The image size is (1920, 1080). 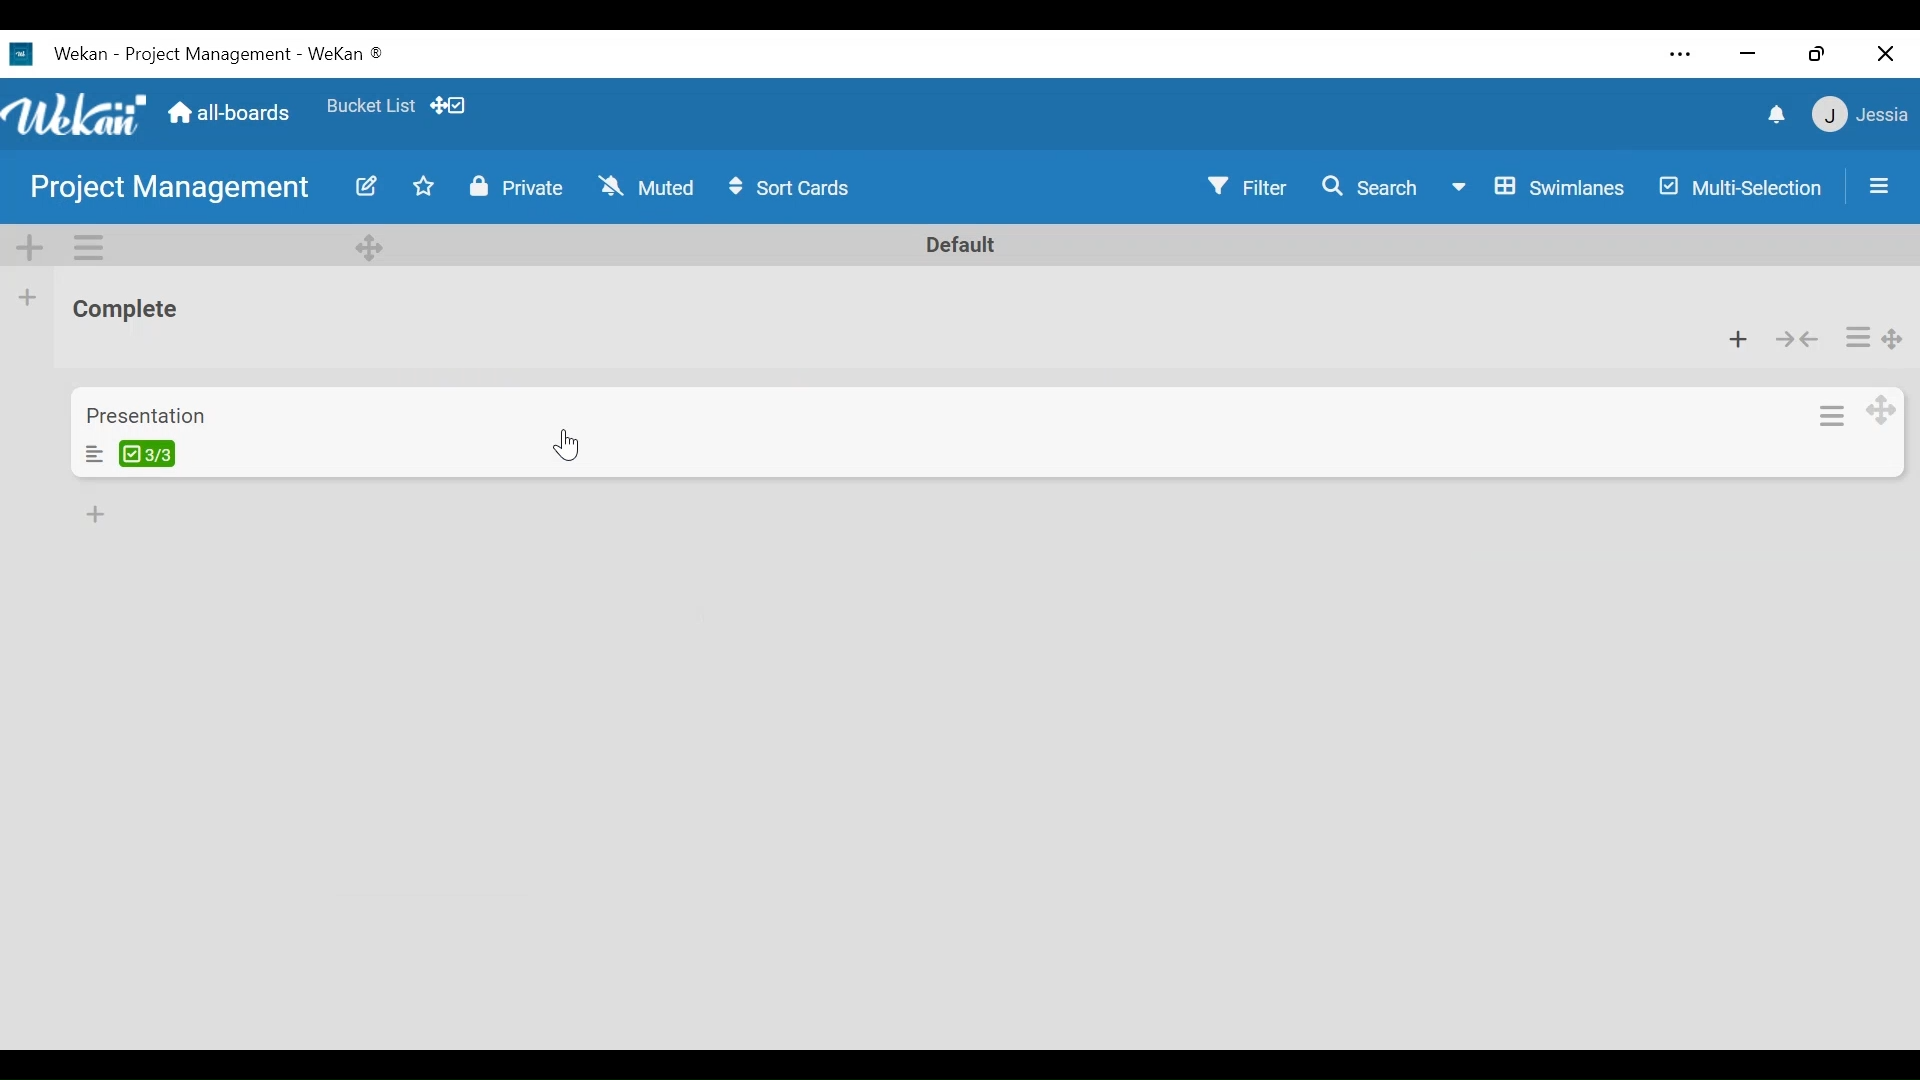 I want to click on Board View, so click(x=1535, y=189).